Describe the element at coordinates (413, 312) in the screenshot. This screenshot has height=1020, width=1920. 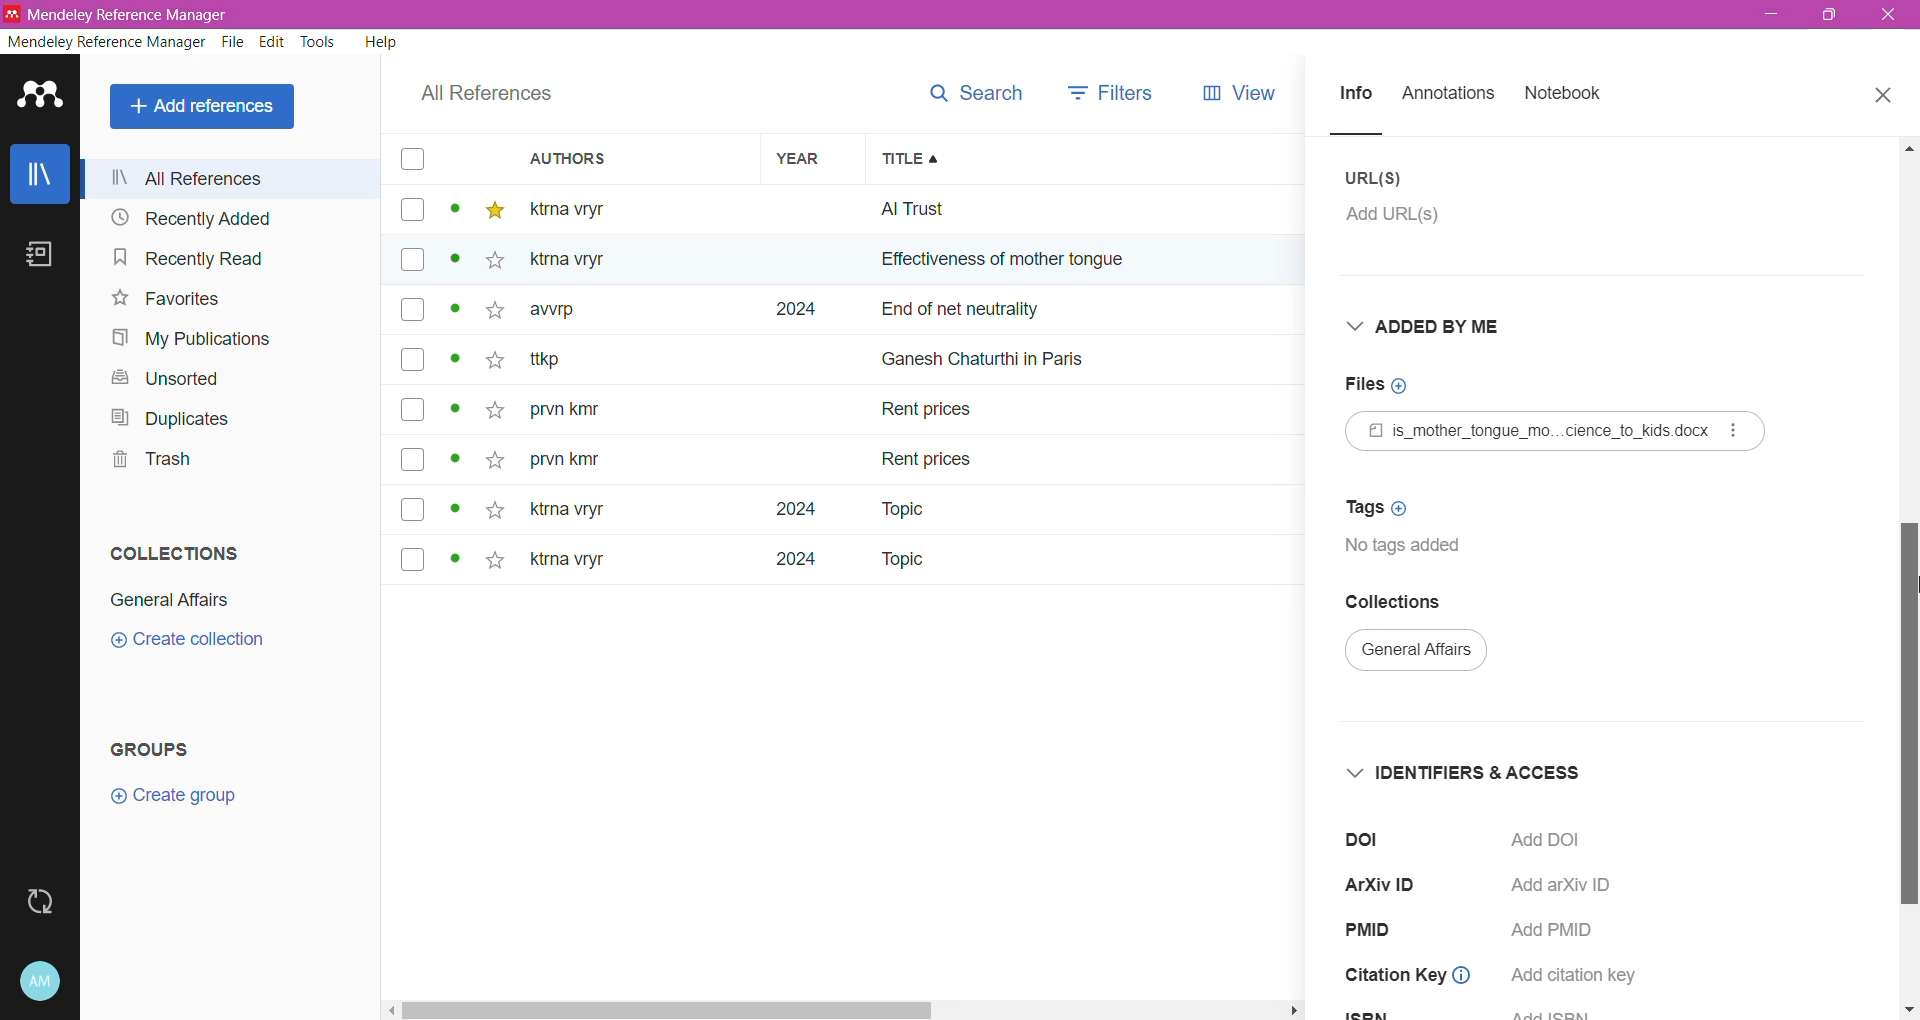
I see `box` at that location.